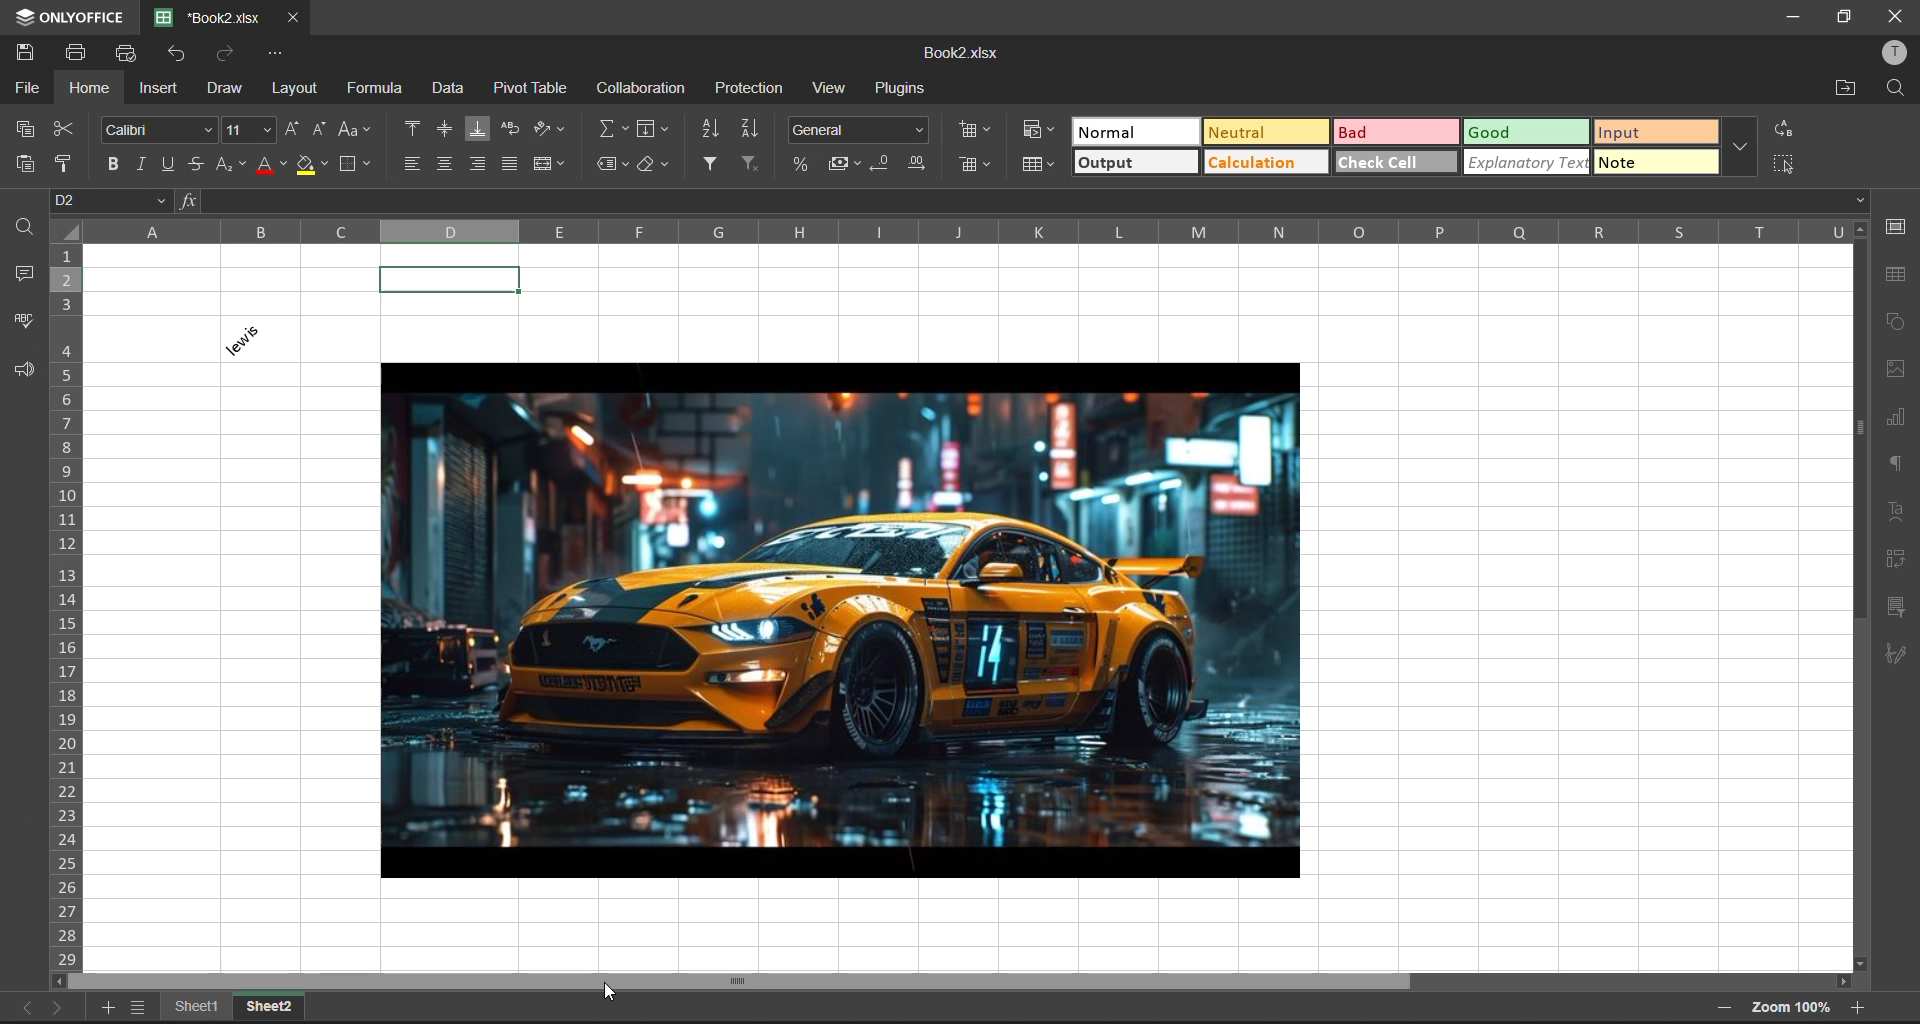 The height and width of the screenshot is (1024, 1920). I want to click on protection, so click(752, 88).